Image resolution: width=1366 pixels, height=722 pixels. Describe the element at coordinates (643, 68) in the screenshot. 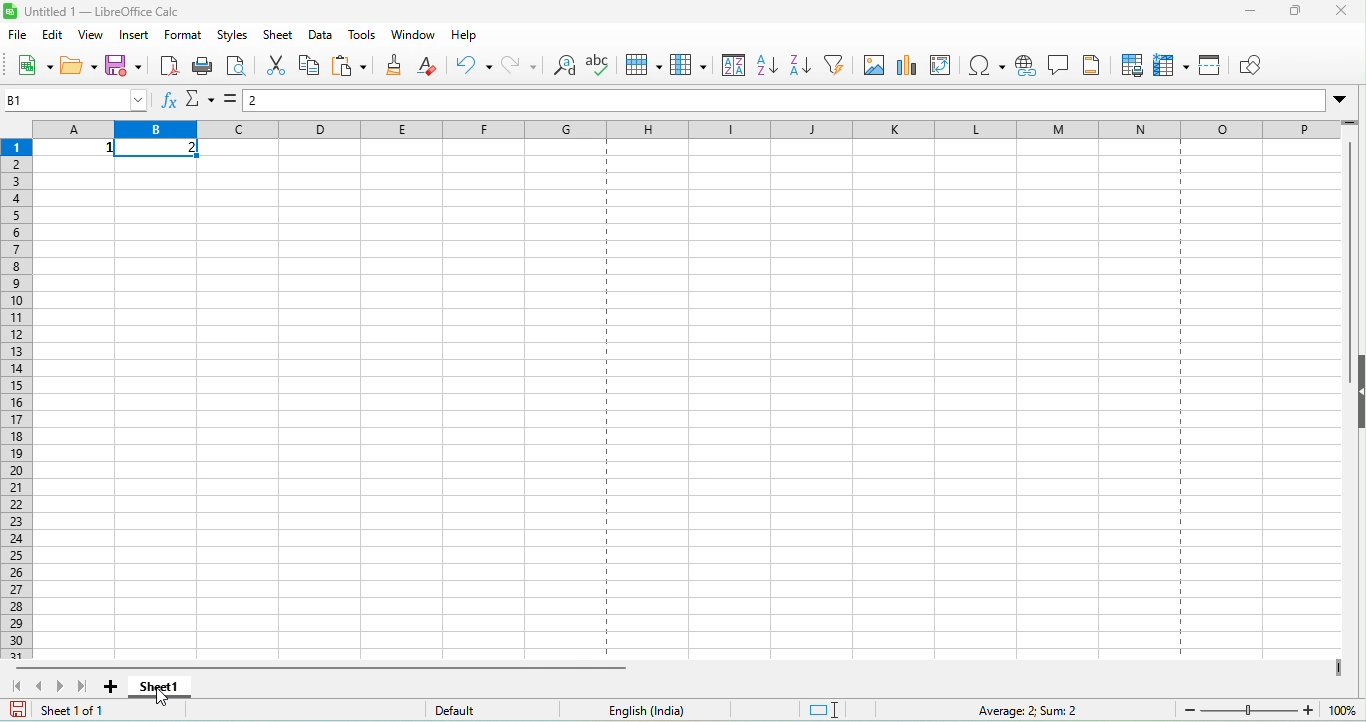

I see `row` at that location.